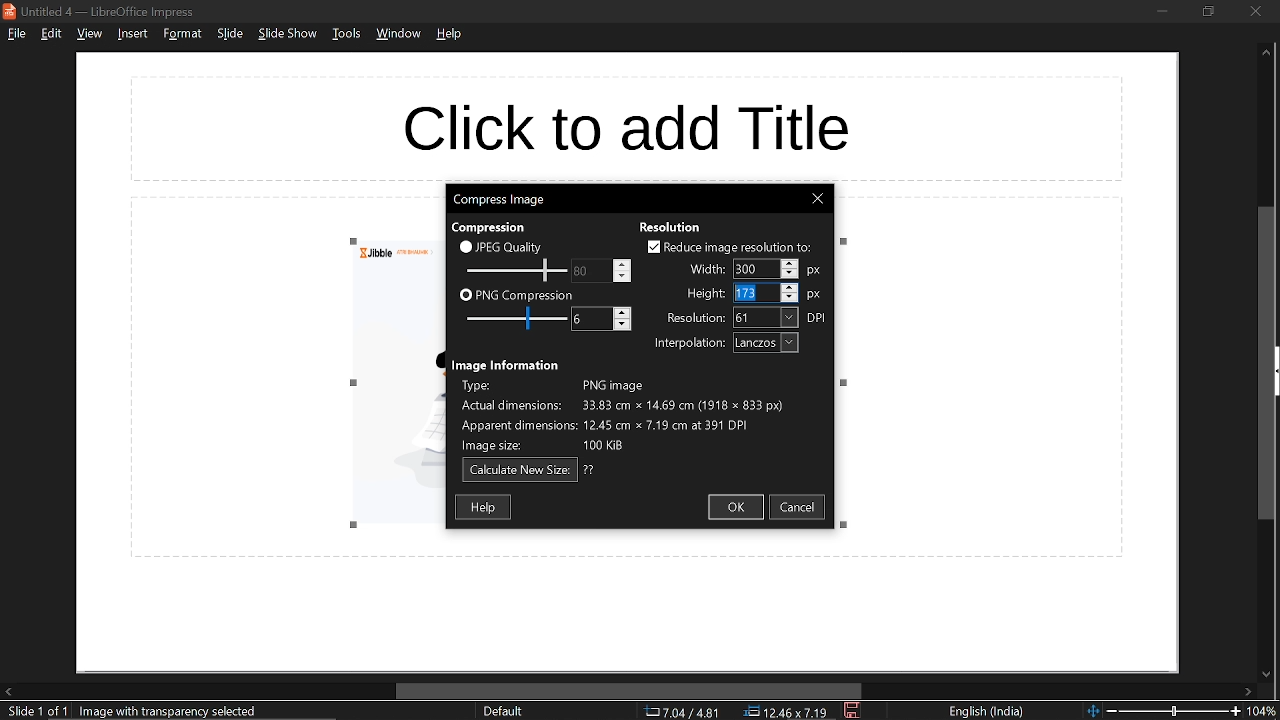  Describe the element at coordinates (707, 269) in the screenshot. I see `text` at that location.